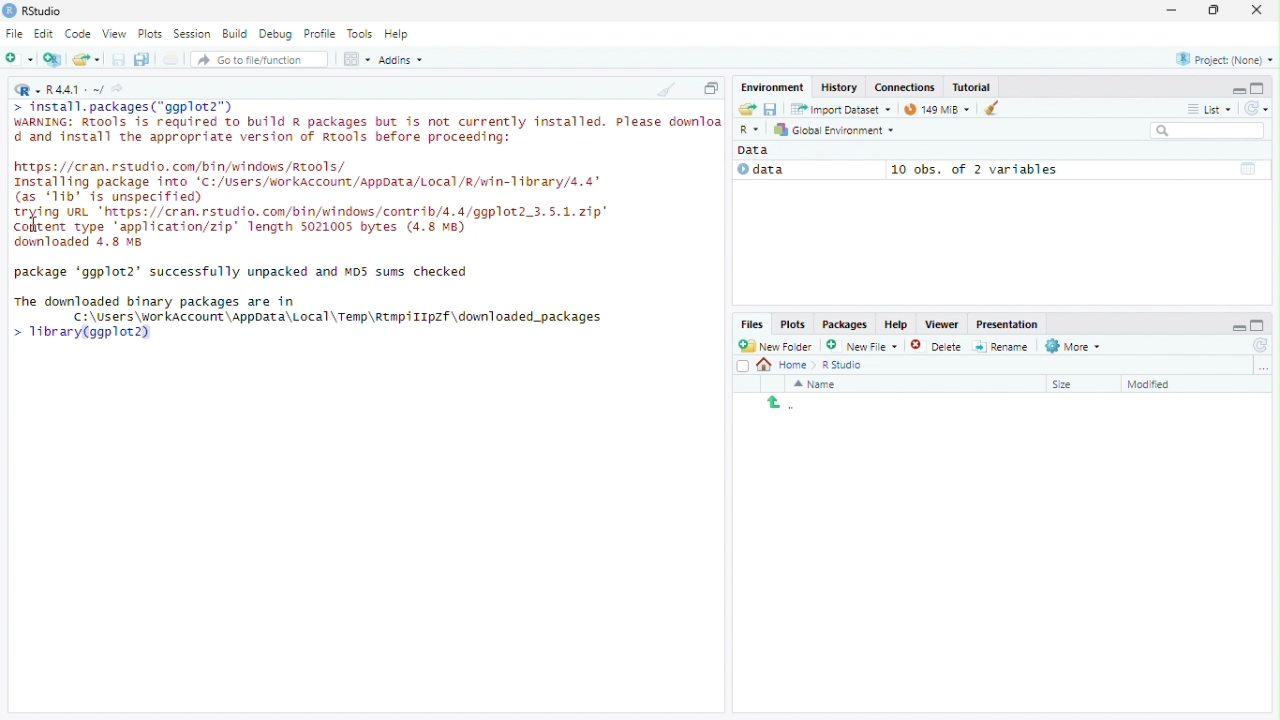  Describe the element at coordinates (80, 34) in the screenshot. I see `Code` at that location.